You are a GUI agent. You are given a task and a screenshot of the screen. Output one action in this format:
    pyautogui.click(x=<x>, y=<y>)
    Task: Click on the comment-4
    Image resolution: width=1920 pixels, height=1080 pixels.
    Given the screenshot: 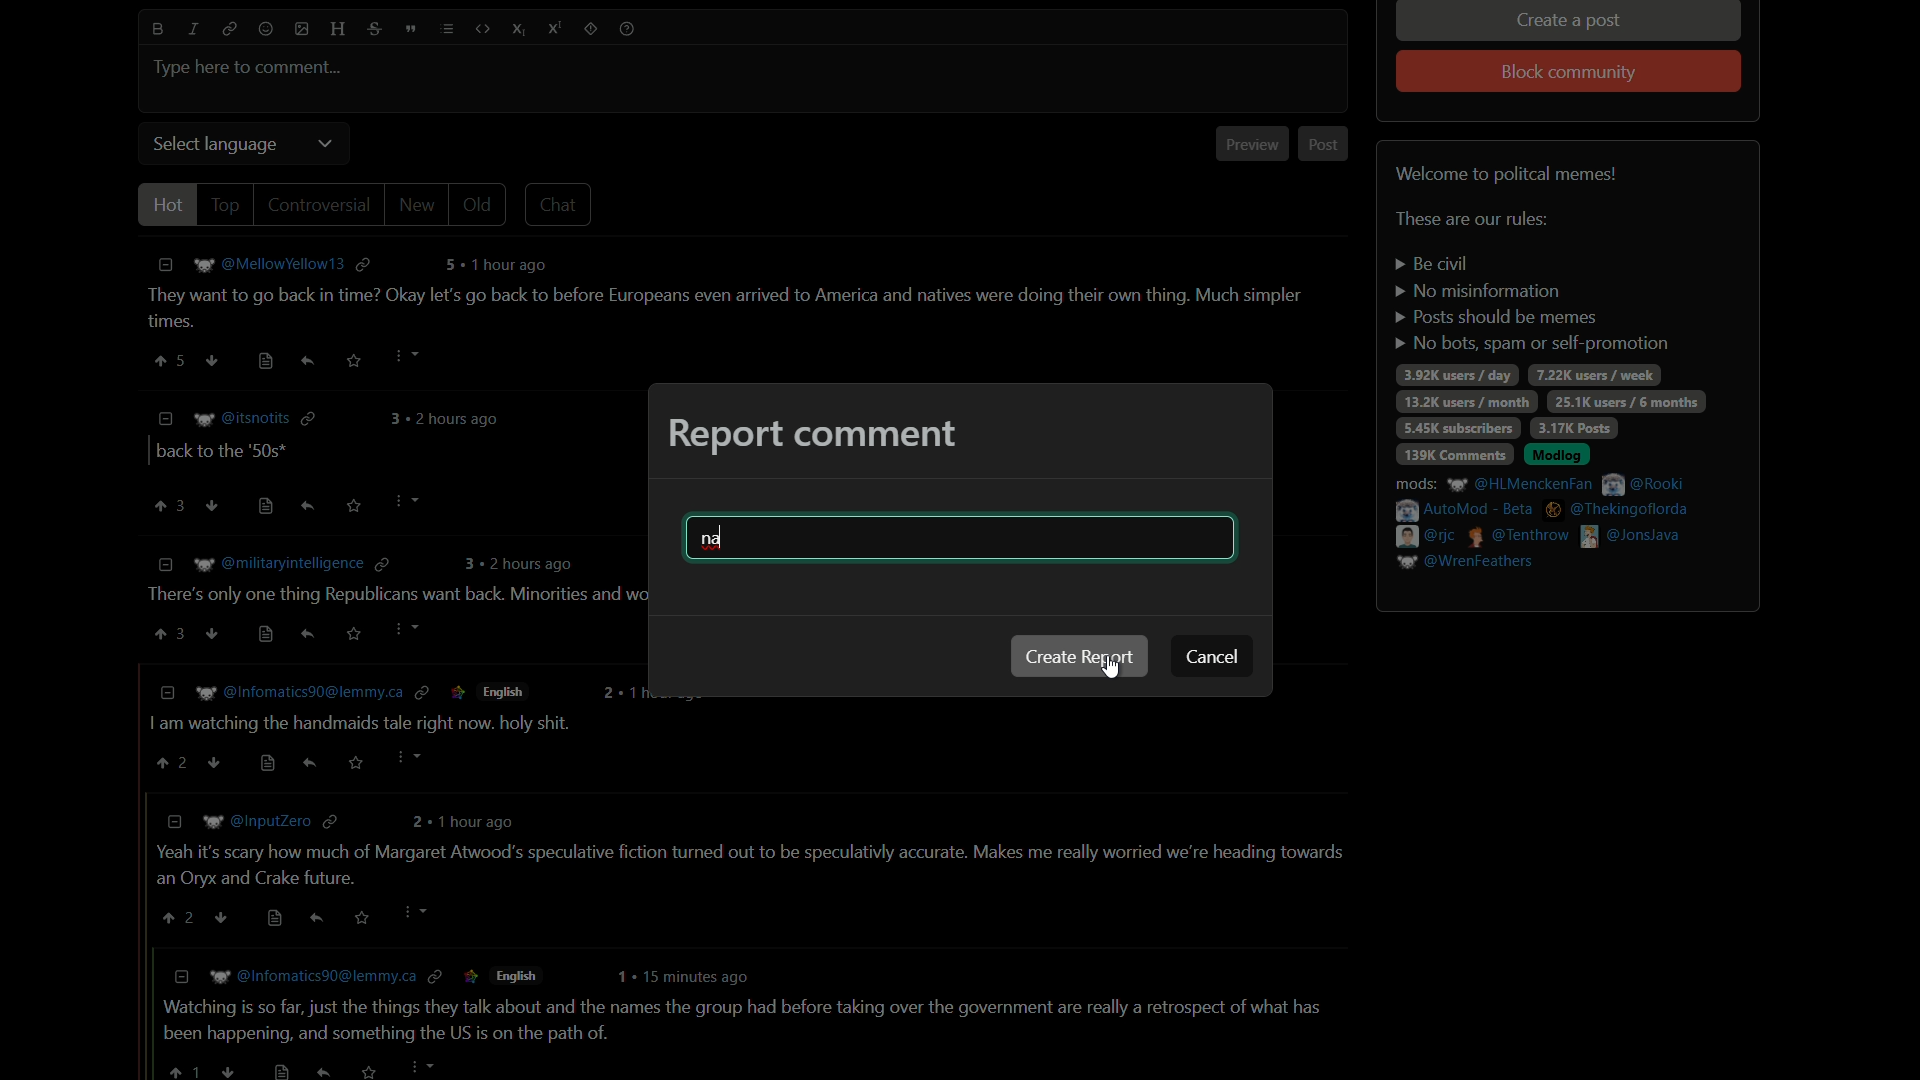 What is the action you would take?
    pyautogui.click(x=393, y=729)
    